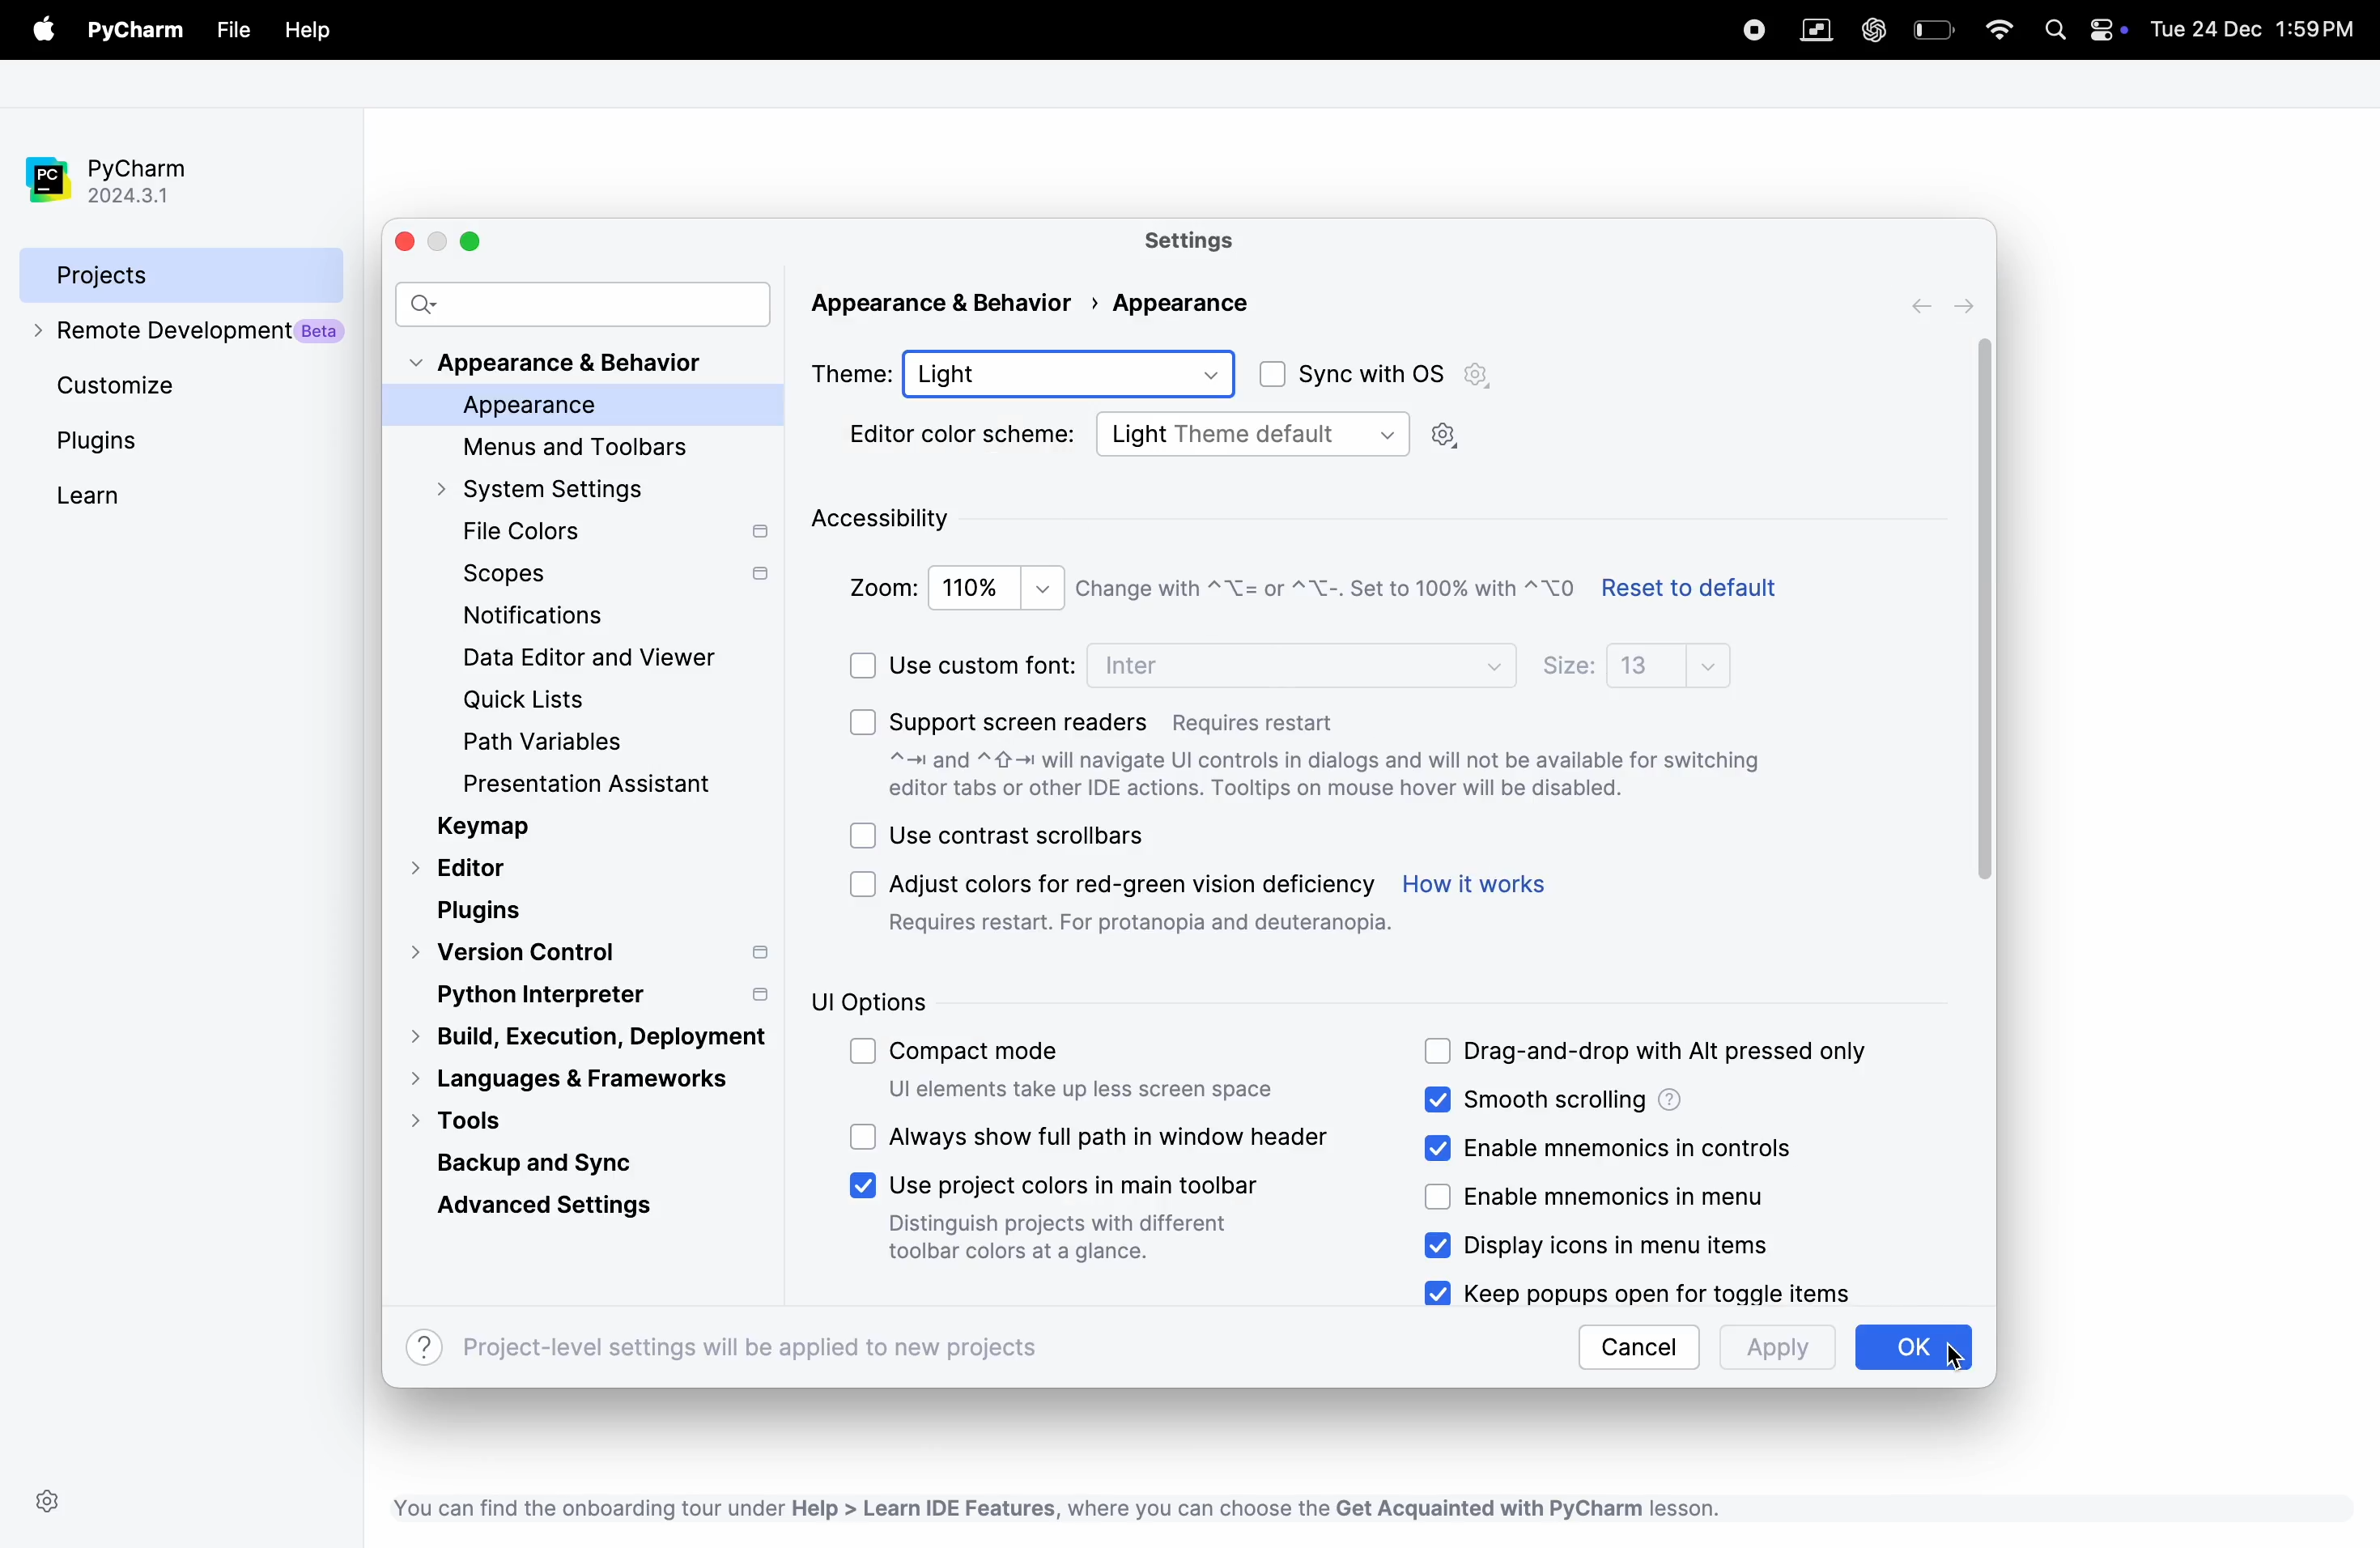  Describe the element at coordinates (1440, 1245) in the screenshot. I see `check boxes` at that location.